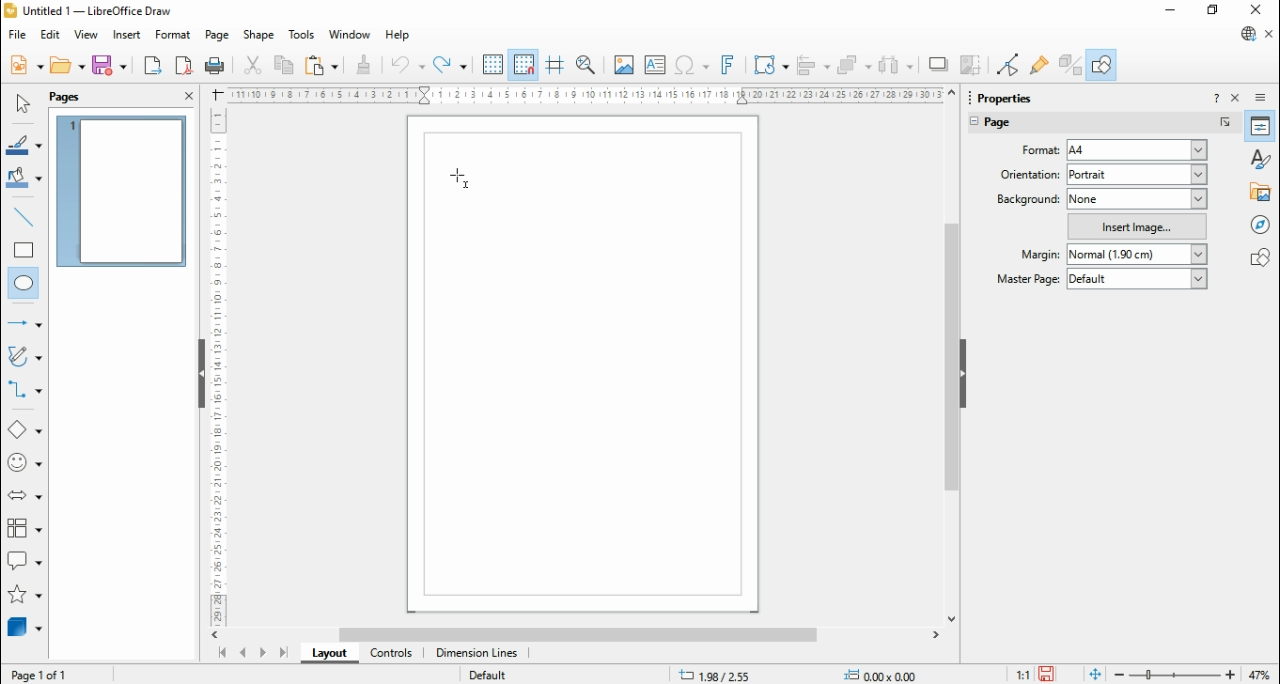  I want to click on export directly as PDF, so click(183, 65).